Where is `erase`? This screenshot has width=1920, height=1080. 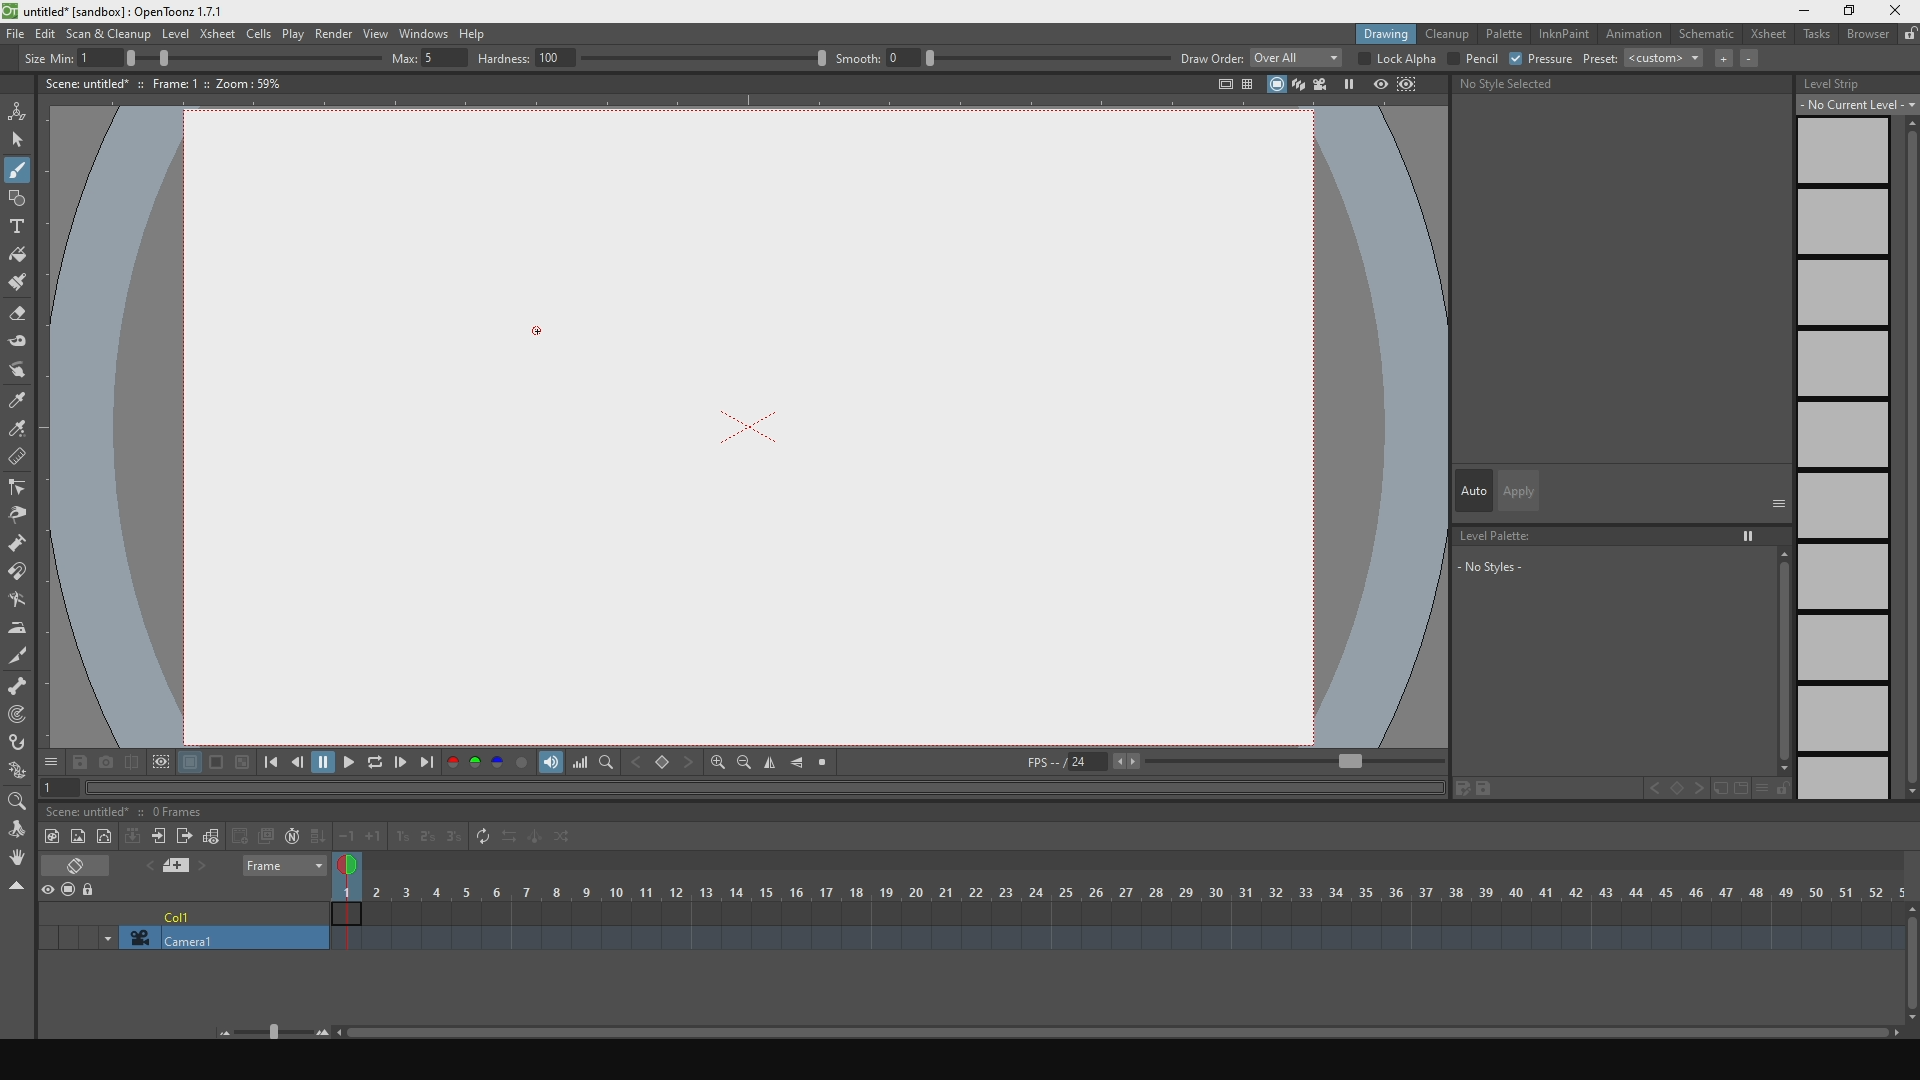 erase is located at coordinates (89, 866).